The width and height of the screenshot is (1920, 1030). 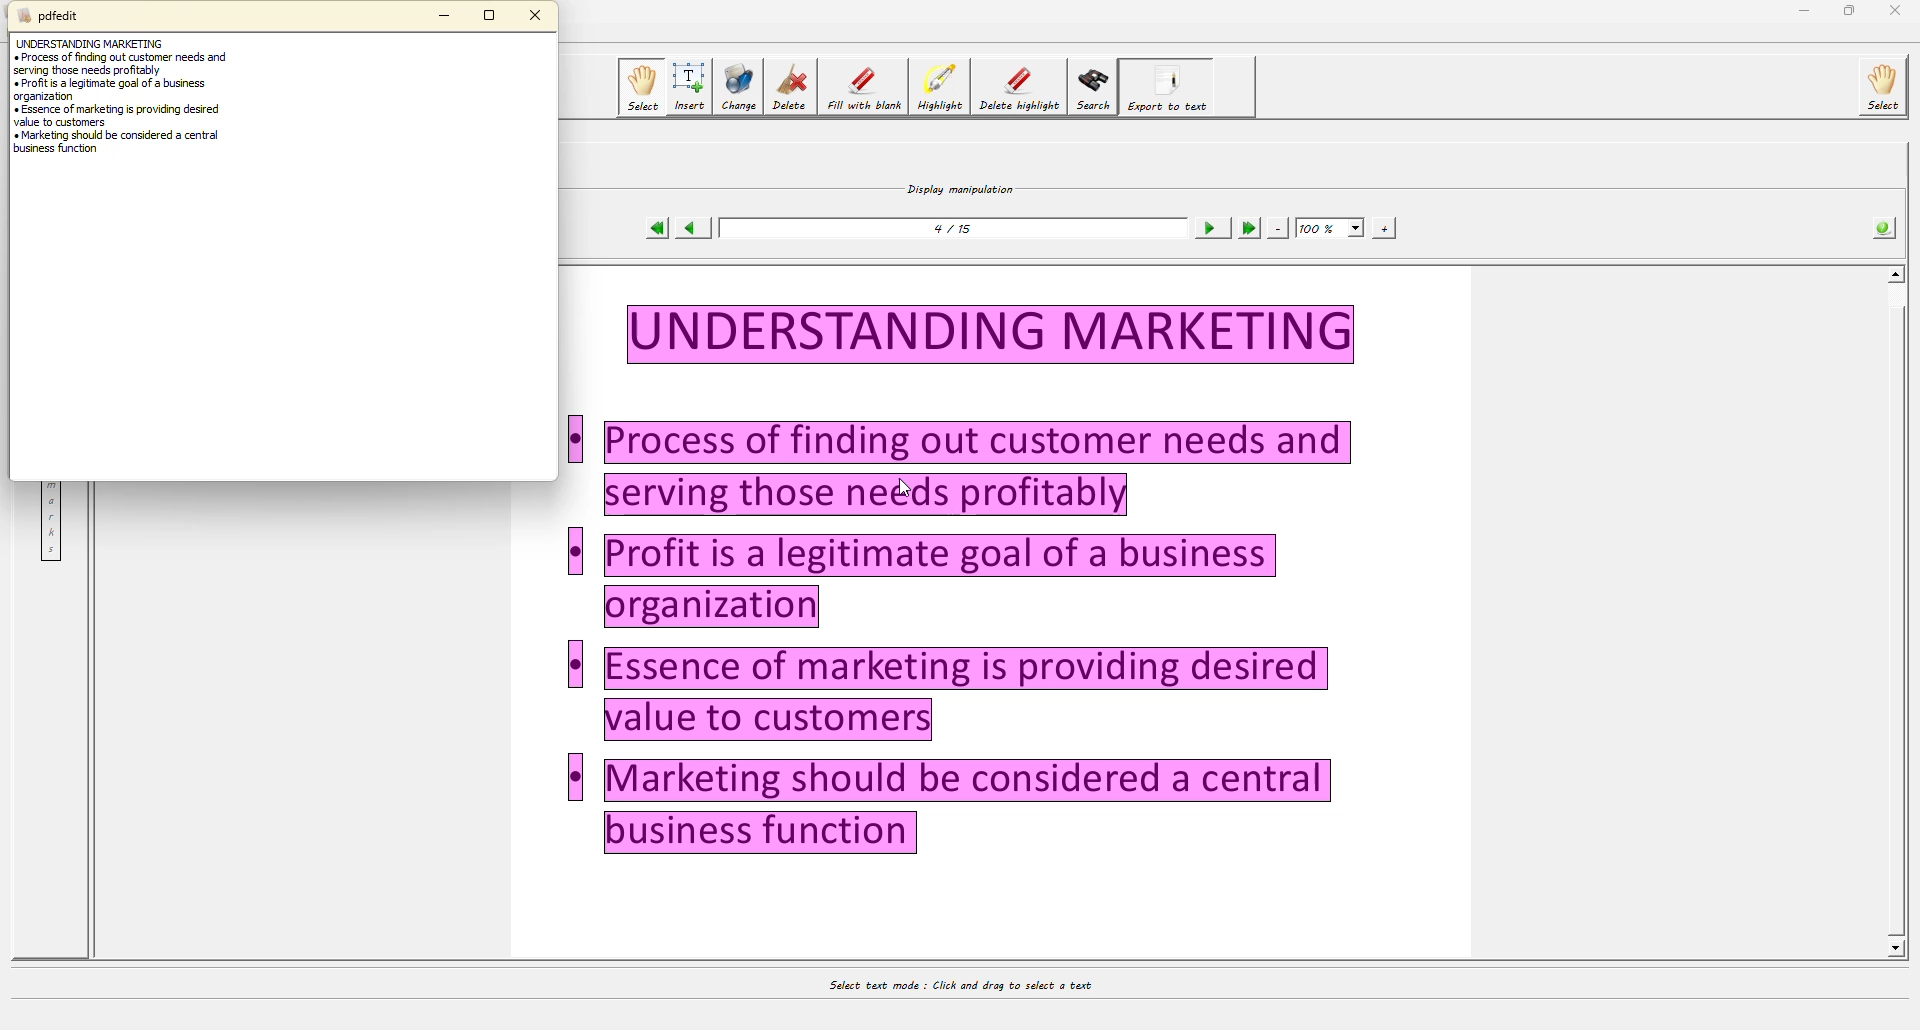 What do you see at coordinates (1248, 227) in the screenshot?
I see `last page` at bounding box center [1248, 227].